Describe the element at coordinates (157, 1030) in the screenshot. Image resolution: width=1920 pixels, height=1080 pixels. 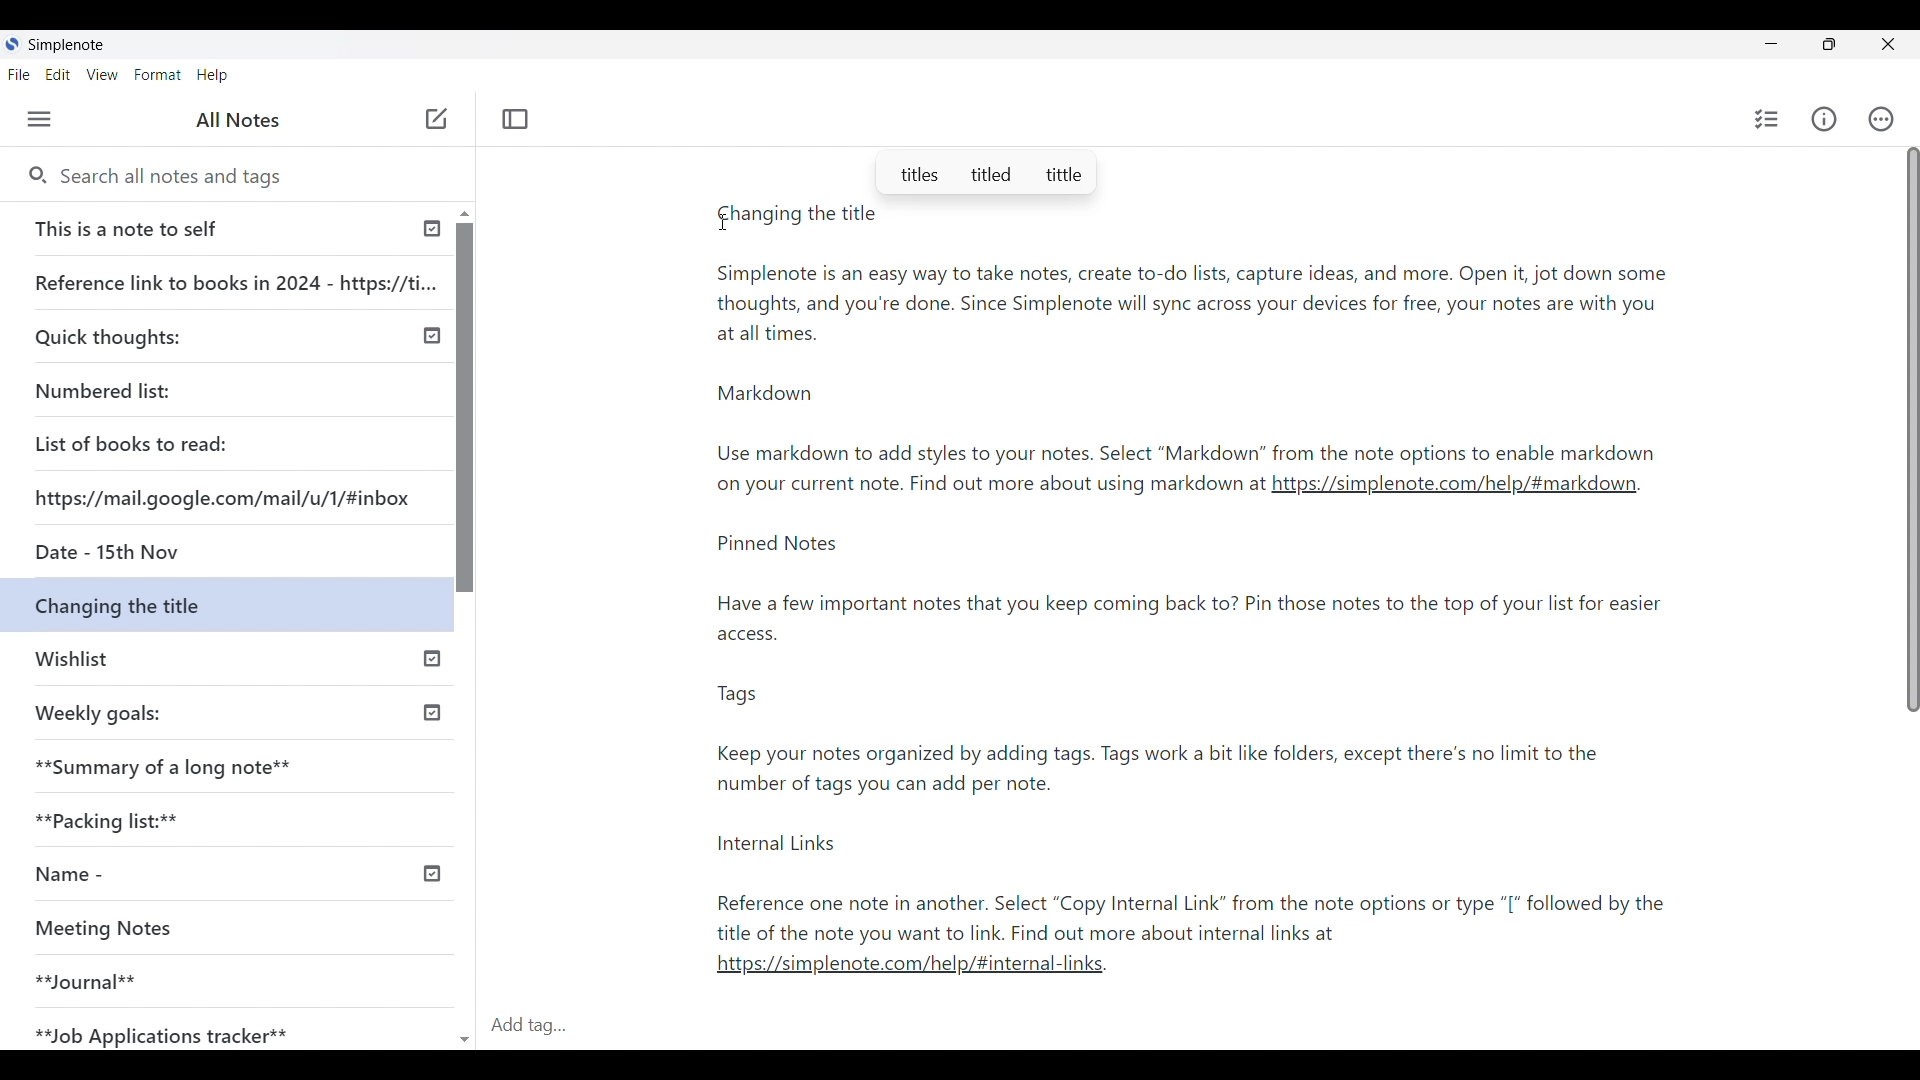
I see `Job Application tracker` at that location.